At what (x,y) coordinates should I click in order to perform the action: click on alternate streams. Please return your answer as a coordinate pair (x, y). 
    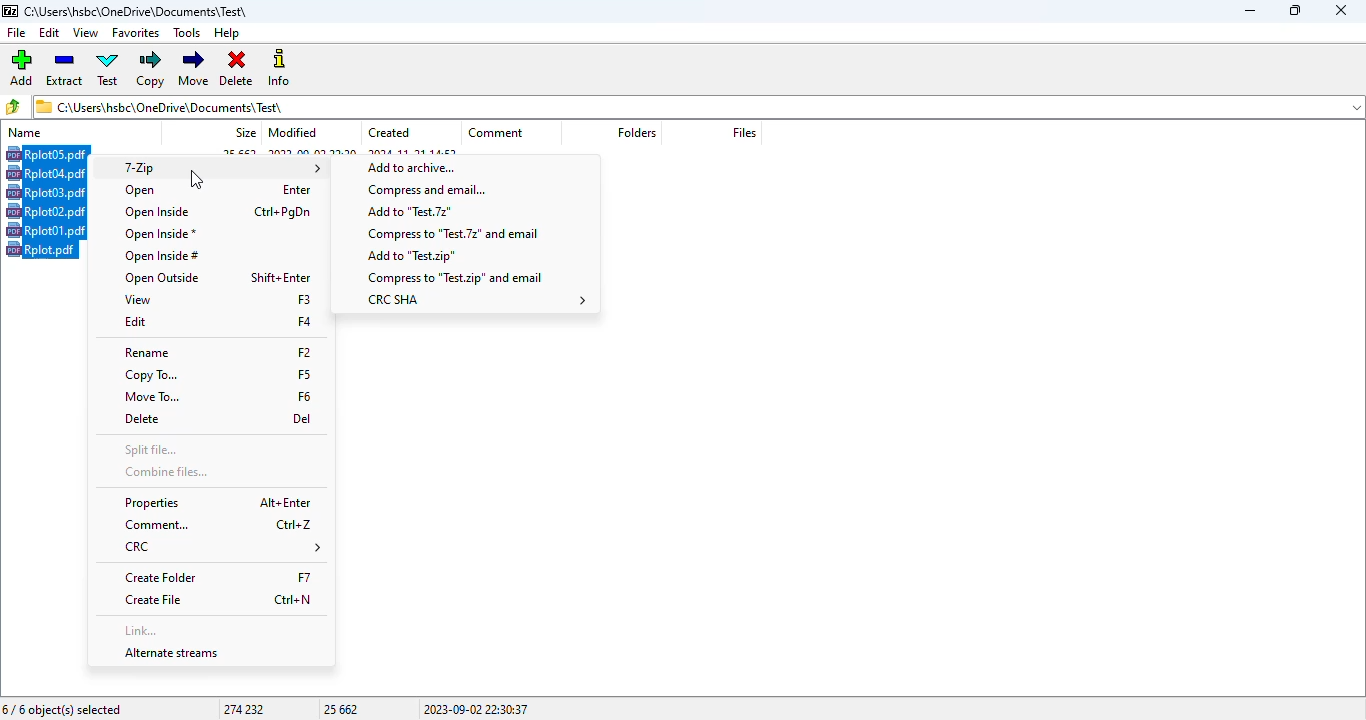
    Looking at the image, I should click on (171, 652).